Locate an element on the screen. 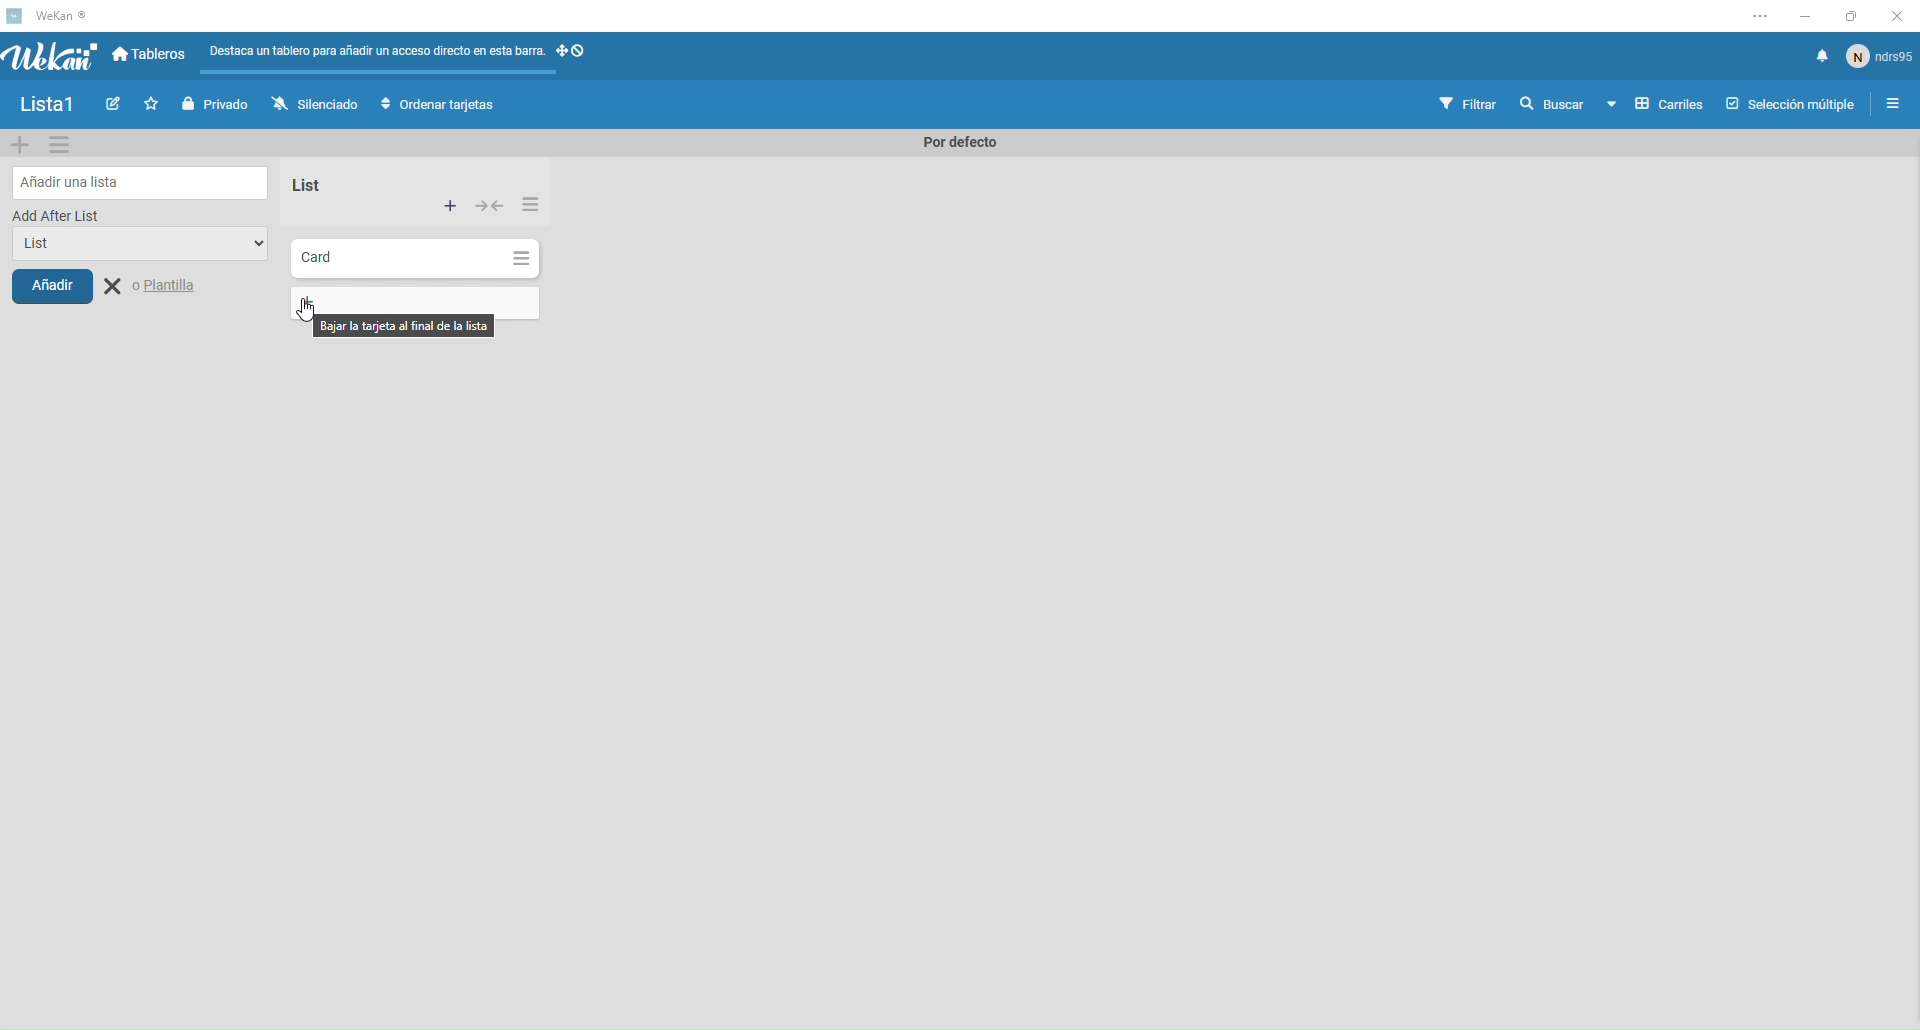  Add is located at coordinates (52, 285).